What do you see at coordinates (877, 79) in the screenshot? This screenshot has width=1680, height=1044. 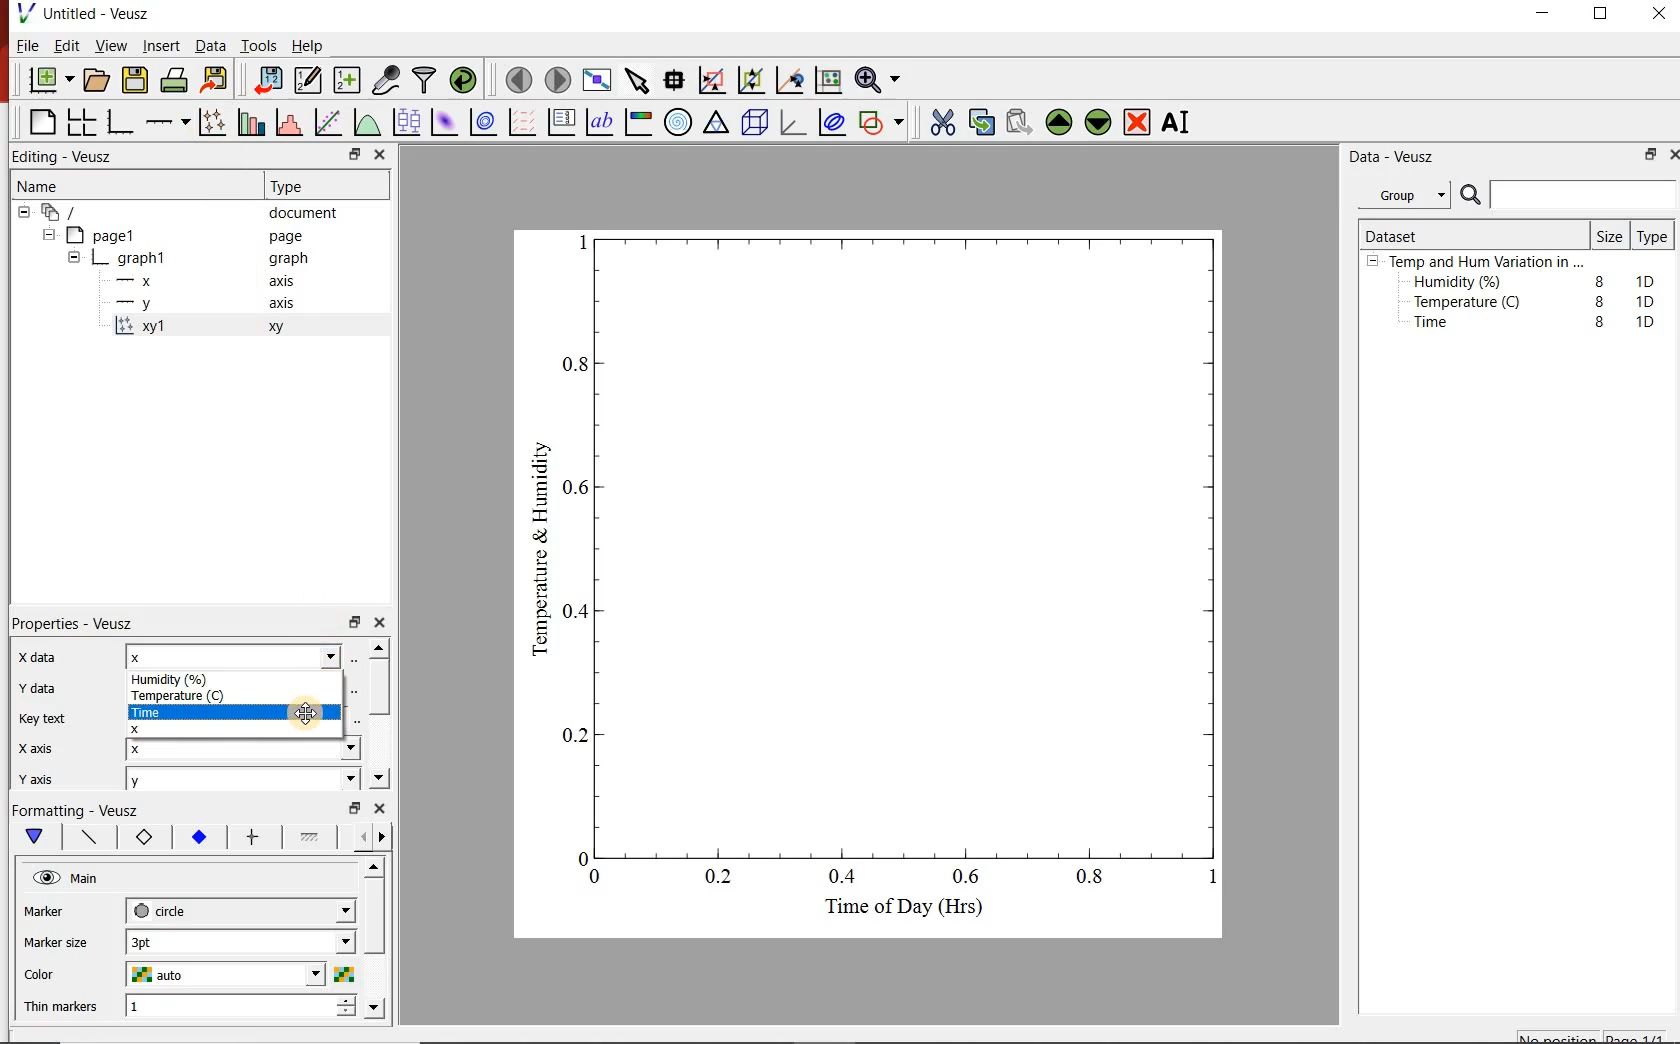 I see `Zoom functions menu` at bounding box center [877, 79].